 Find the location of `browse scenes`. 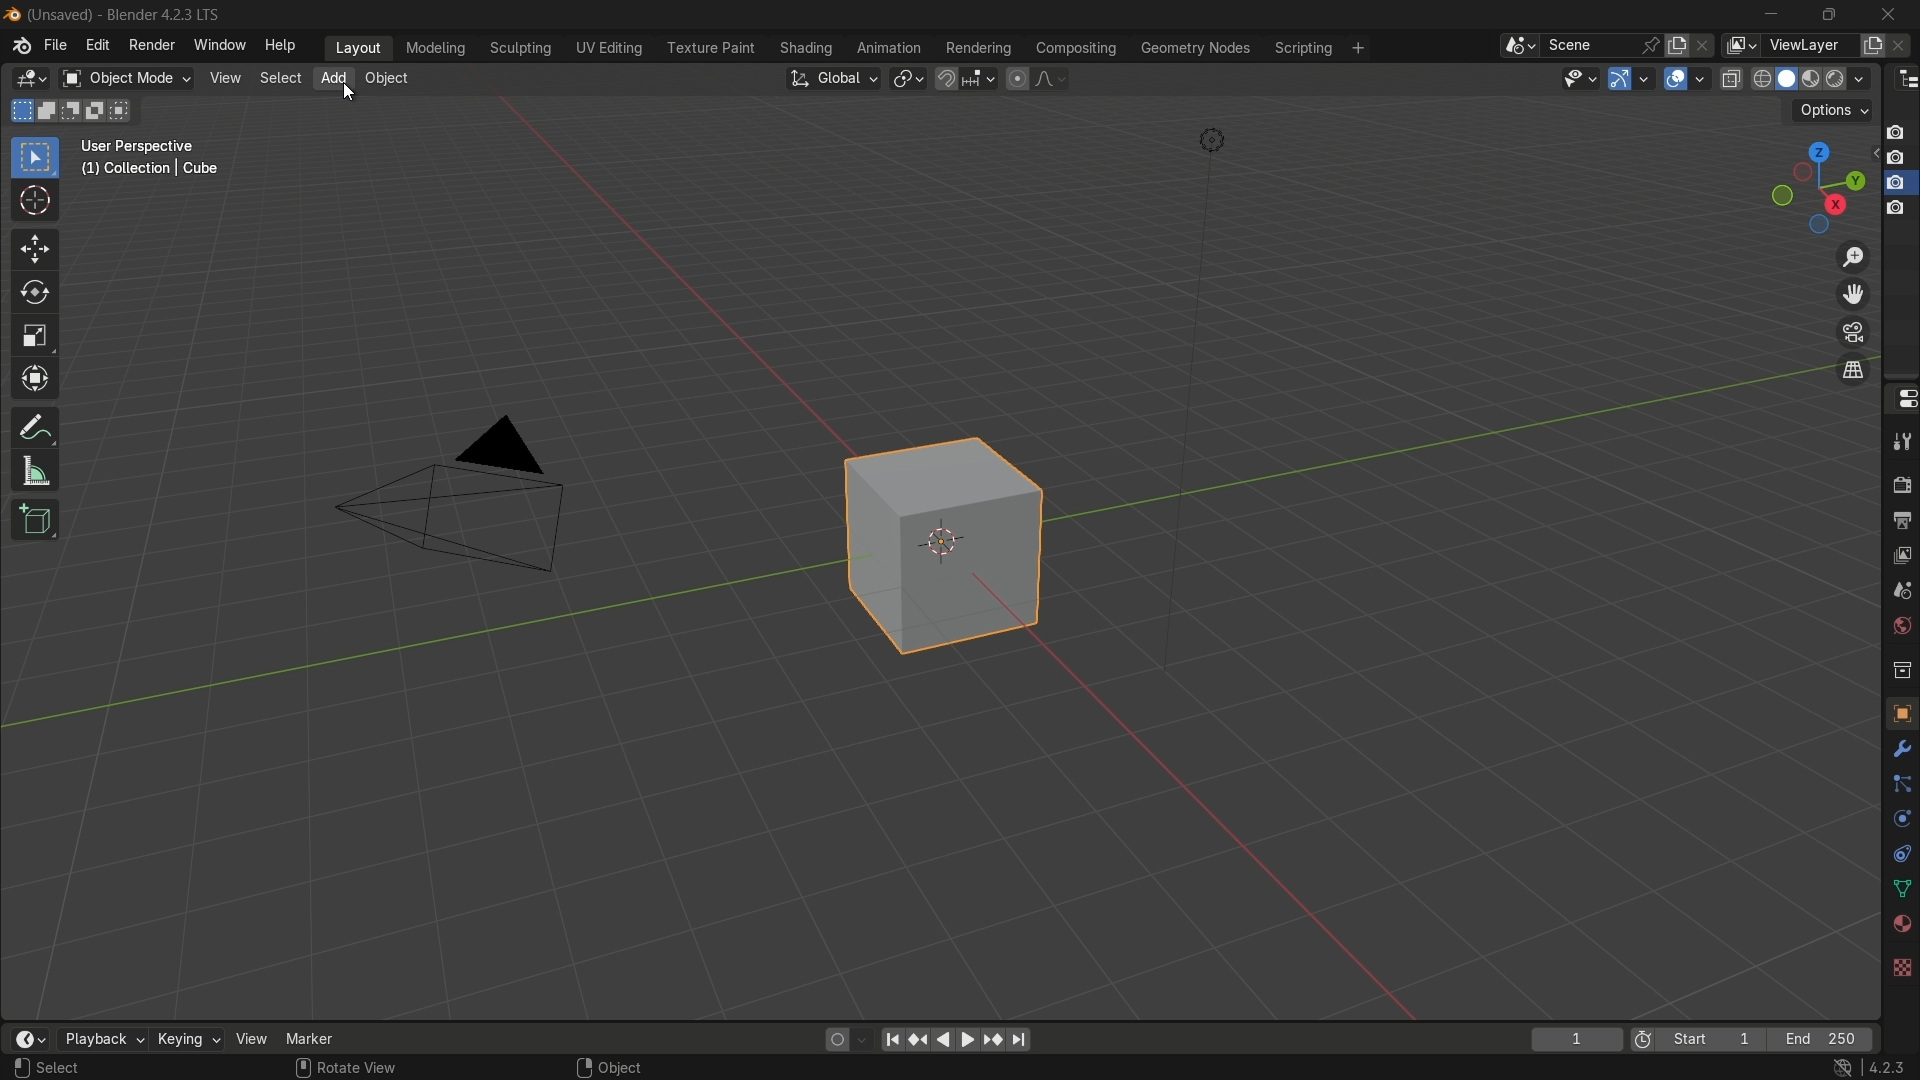

browse scenes is located at coordinates (1520, 46).